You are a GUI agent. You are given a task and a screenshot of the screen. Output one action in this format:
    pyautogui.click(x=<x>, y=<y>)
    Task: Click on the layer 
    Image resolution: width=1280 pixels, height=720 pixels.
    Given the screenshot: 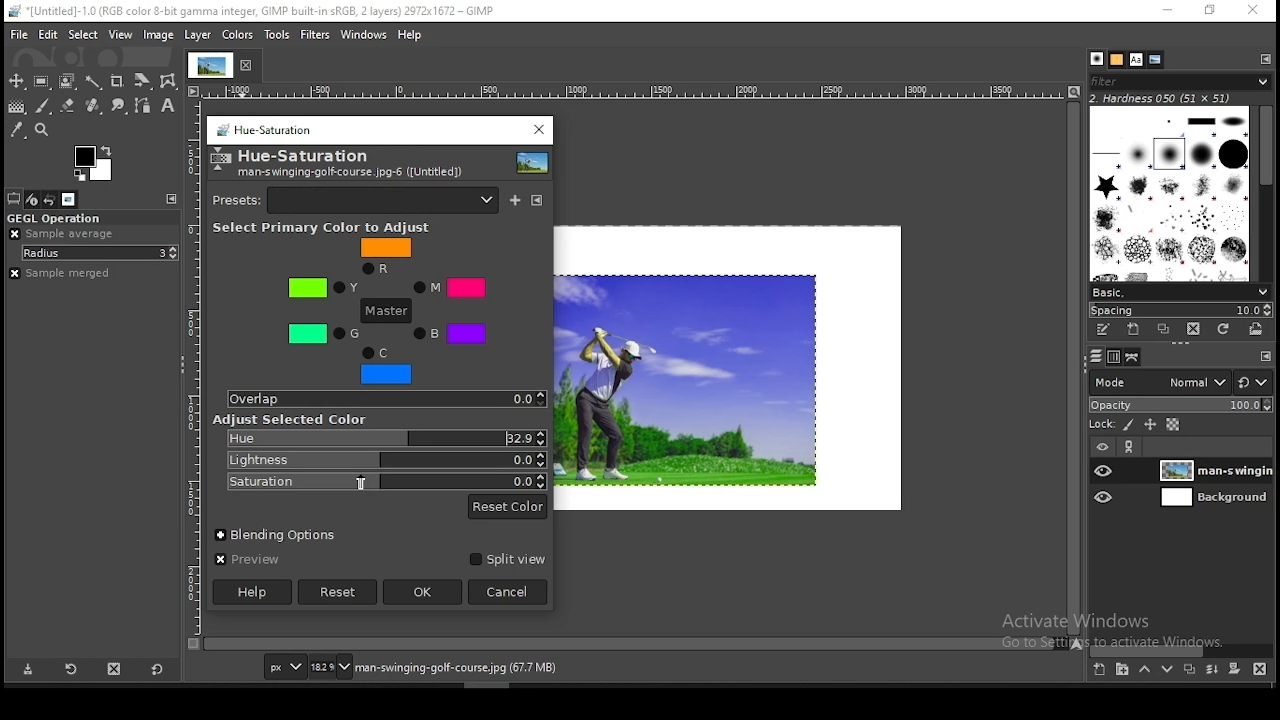 What is the action you would take?
    pyautogui.click(x=1215, y=472)
    